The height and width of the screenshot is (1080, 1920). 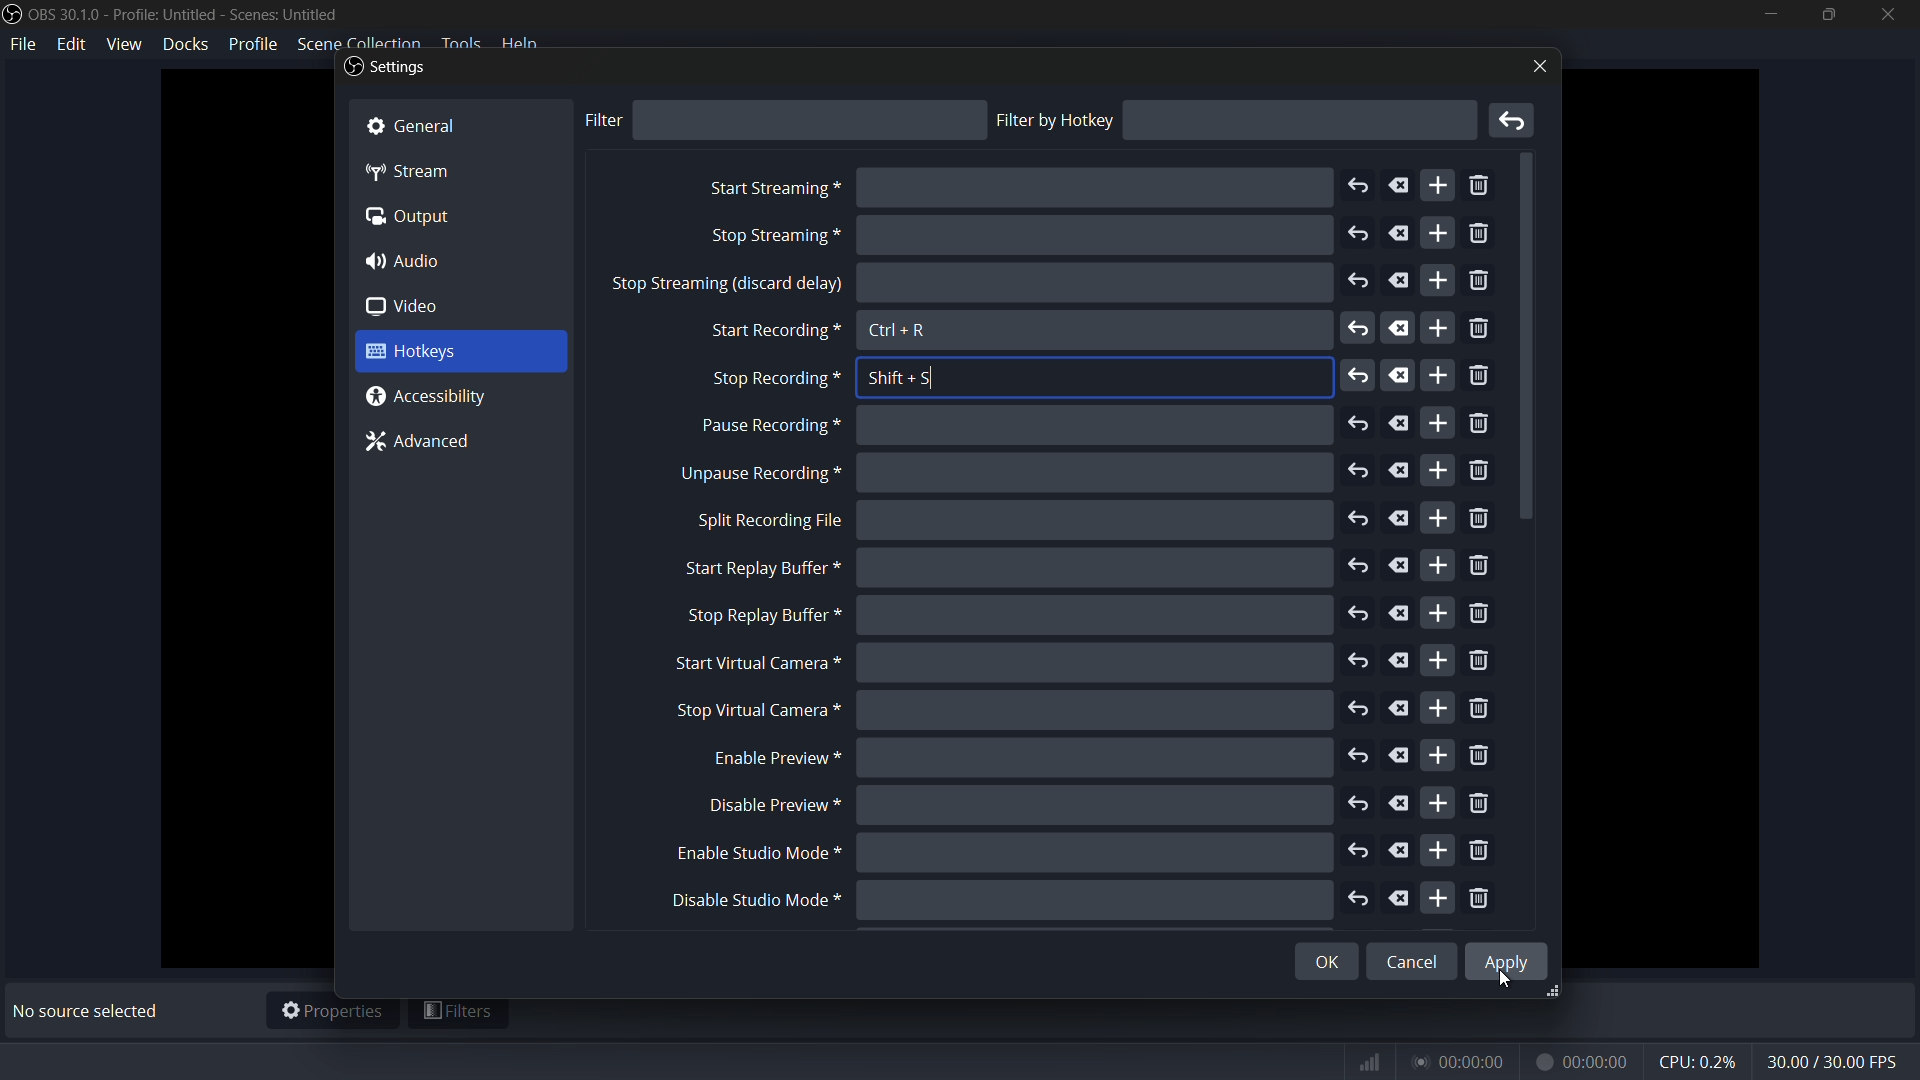 What do you see at coordinates (1358, 282) in the screenshot?
I see `undo` at bounding box center [1358, 282].